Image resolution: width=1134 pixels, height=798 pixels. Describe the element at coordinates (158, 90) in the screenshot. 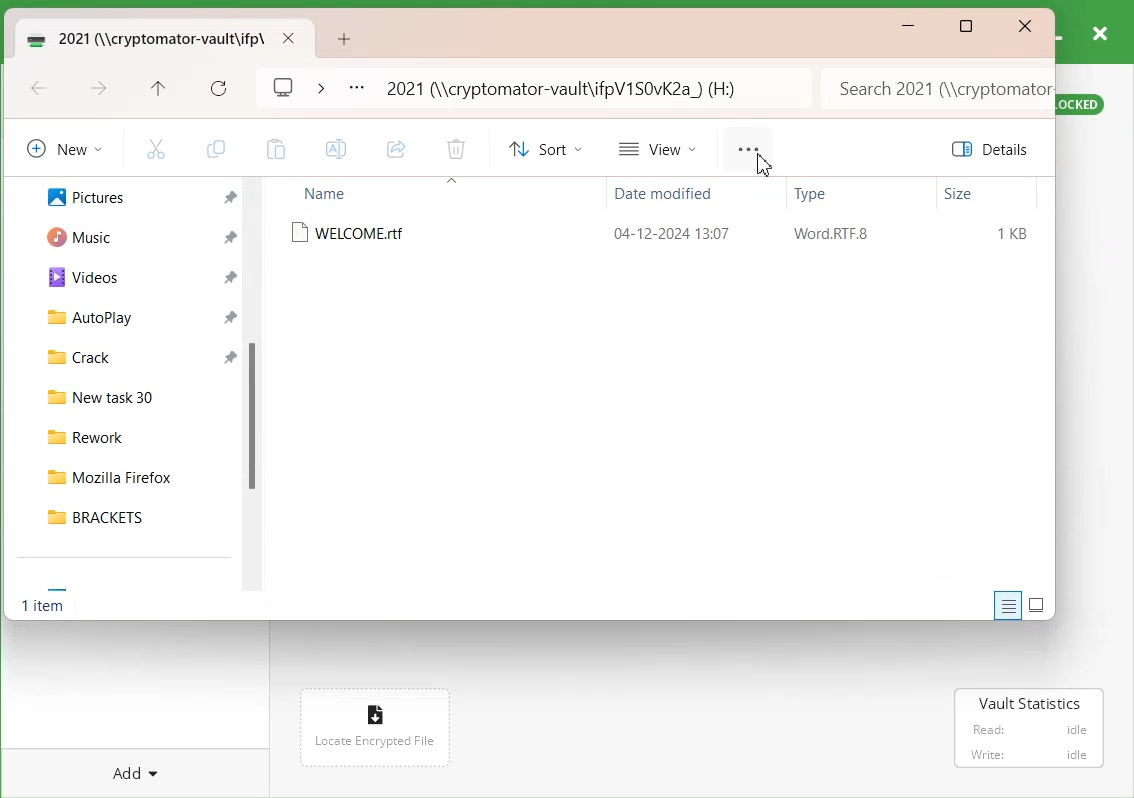

I see `Up to recent file` at that location.